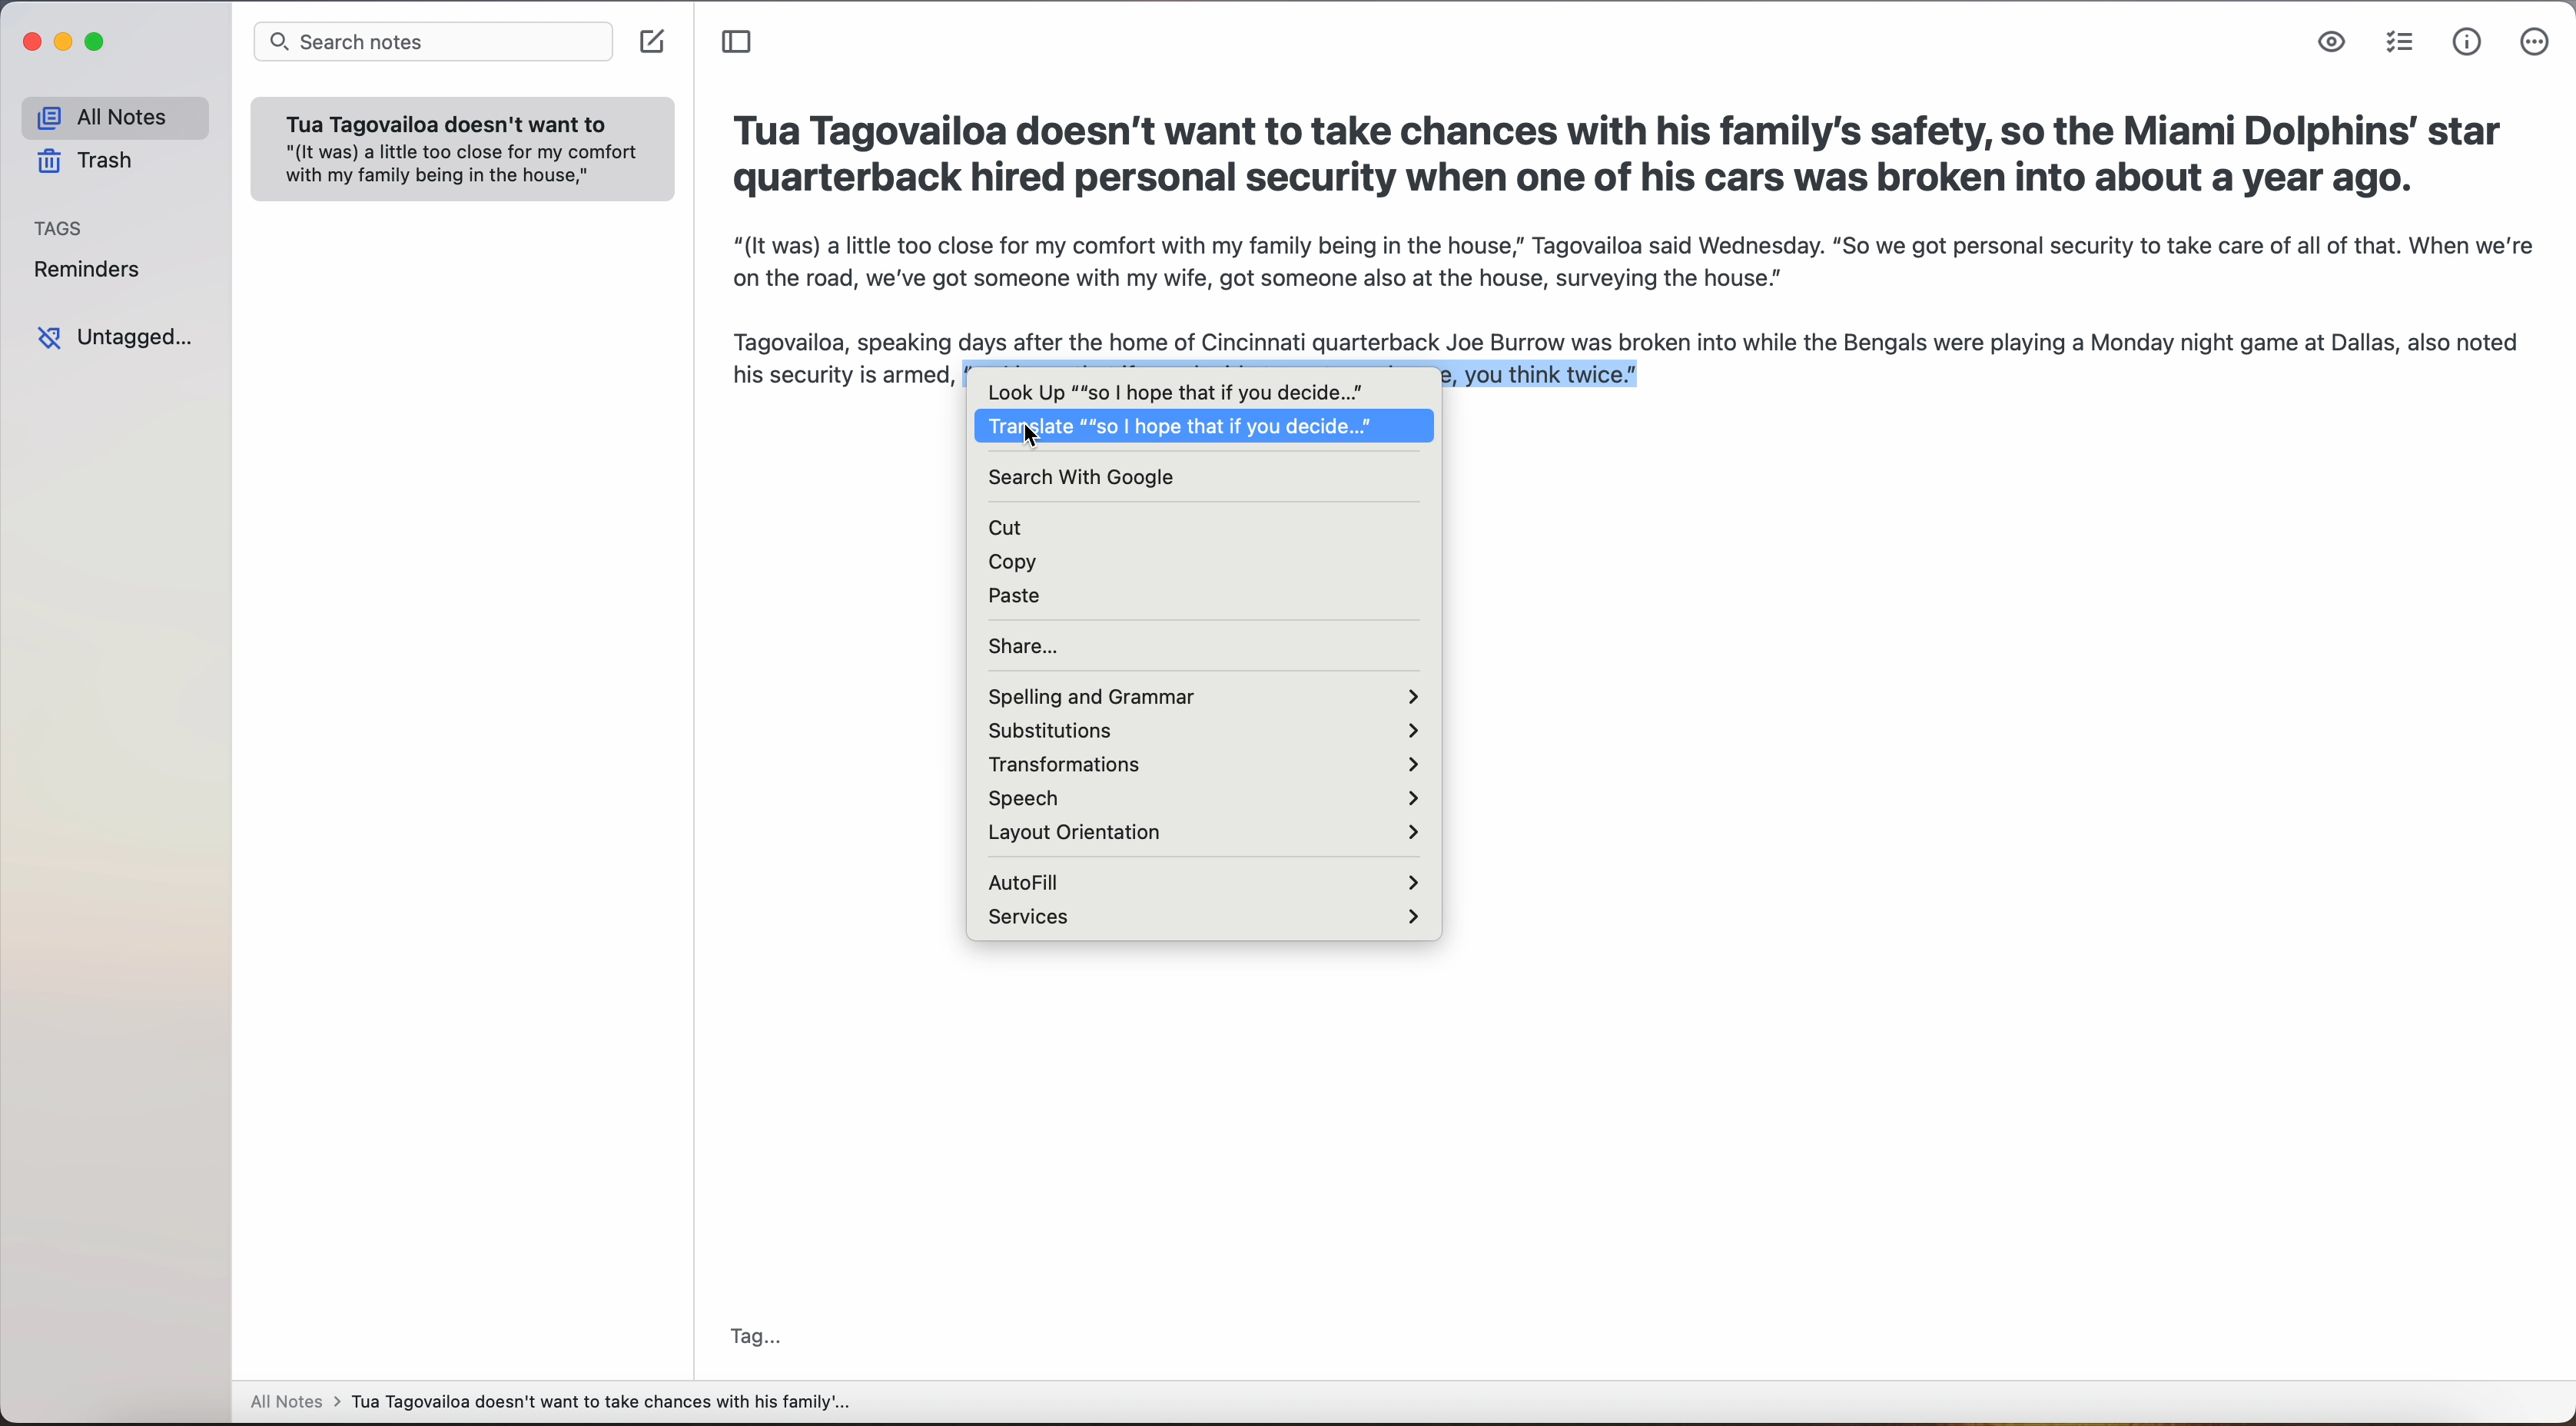  What do you see at coordinates (1007, 527) in the screenshot?
I see `cut` at bounding box center [1007, 527].